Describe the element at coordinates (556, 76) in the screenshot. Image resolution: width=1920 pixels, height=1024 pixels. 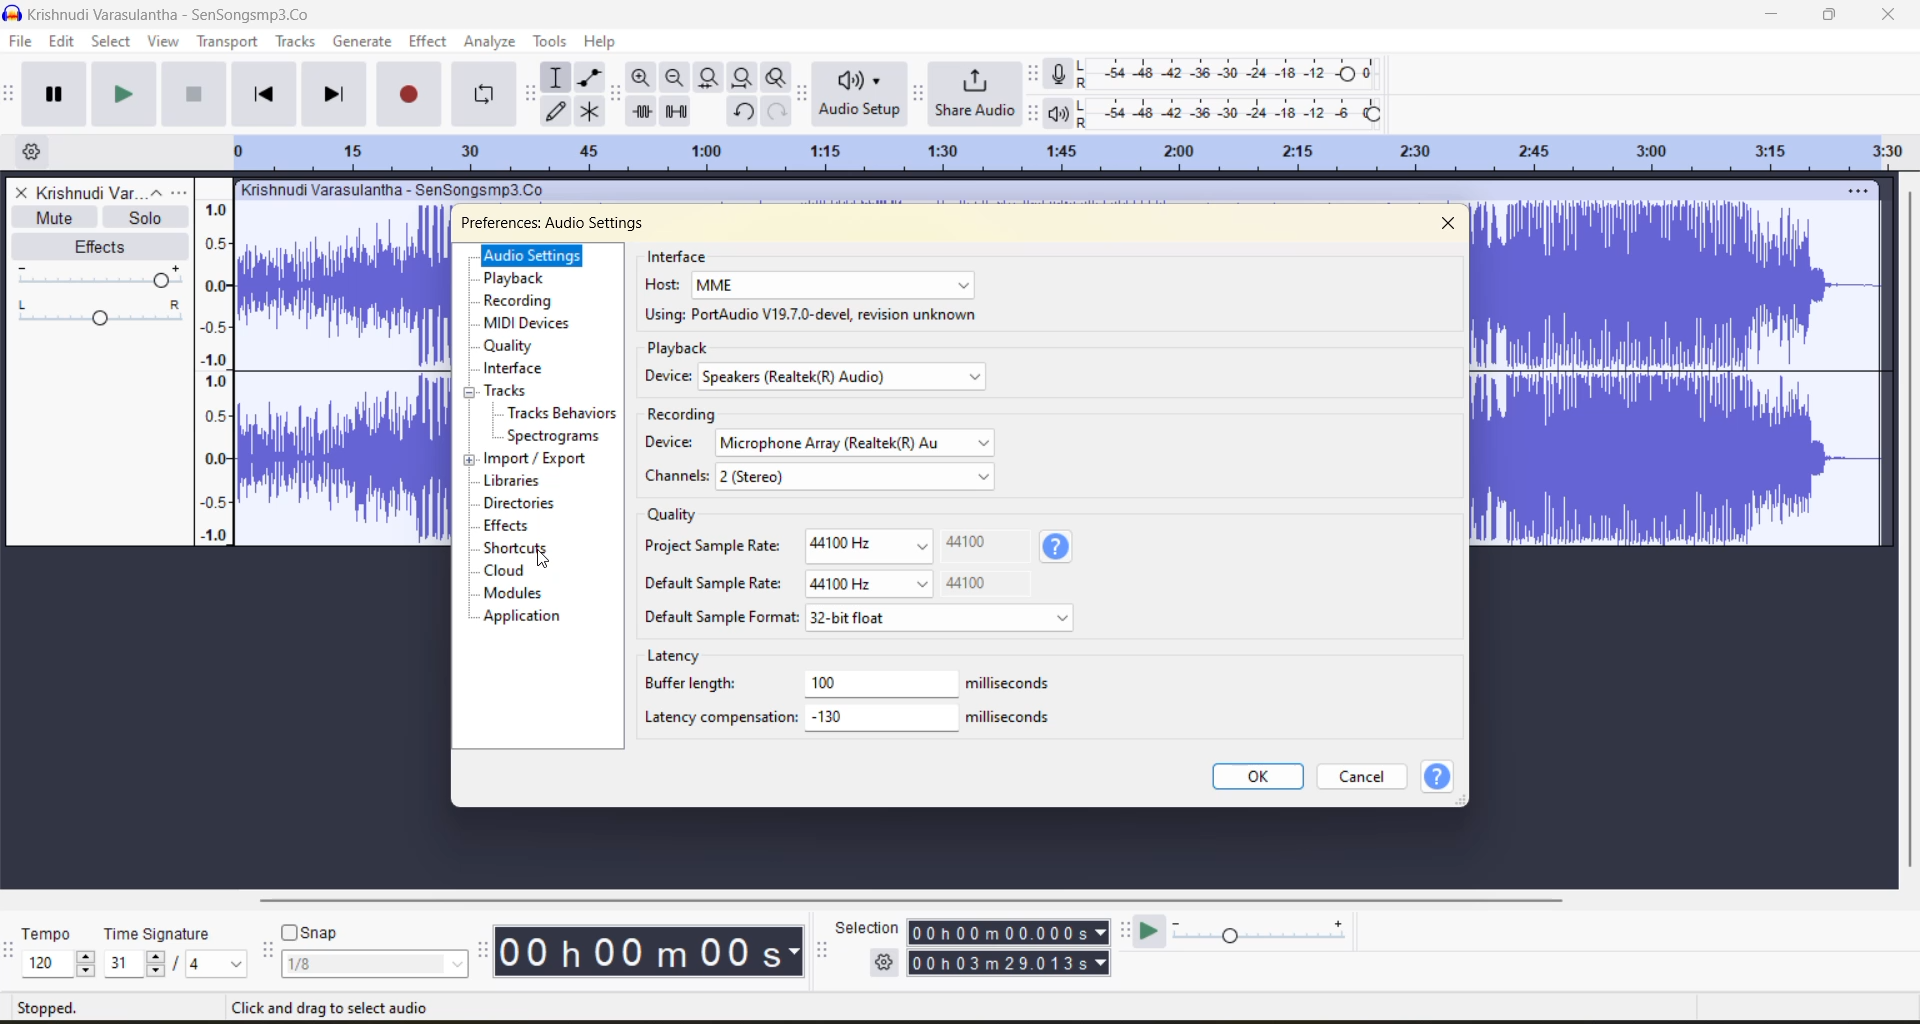
I see `selection tool` at that location.